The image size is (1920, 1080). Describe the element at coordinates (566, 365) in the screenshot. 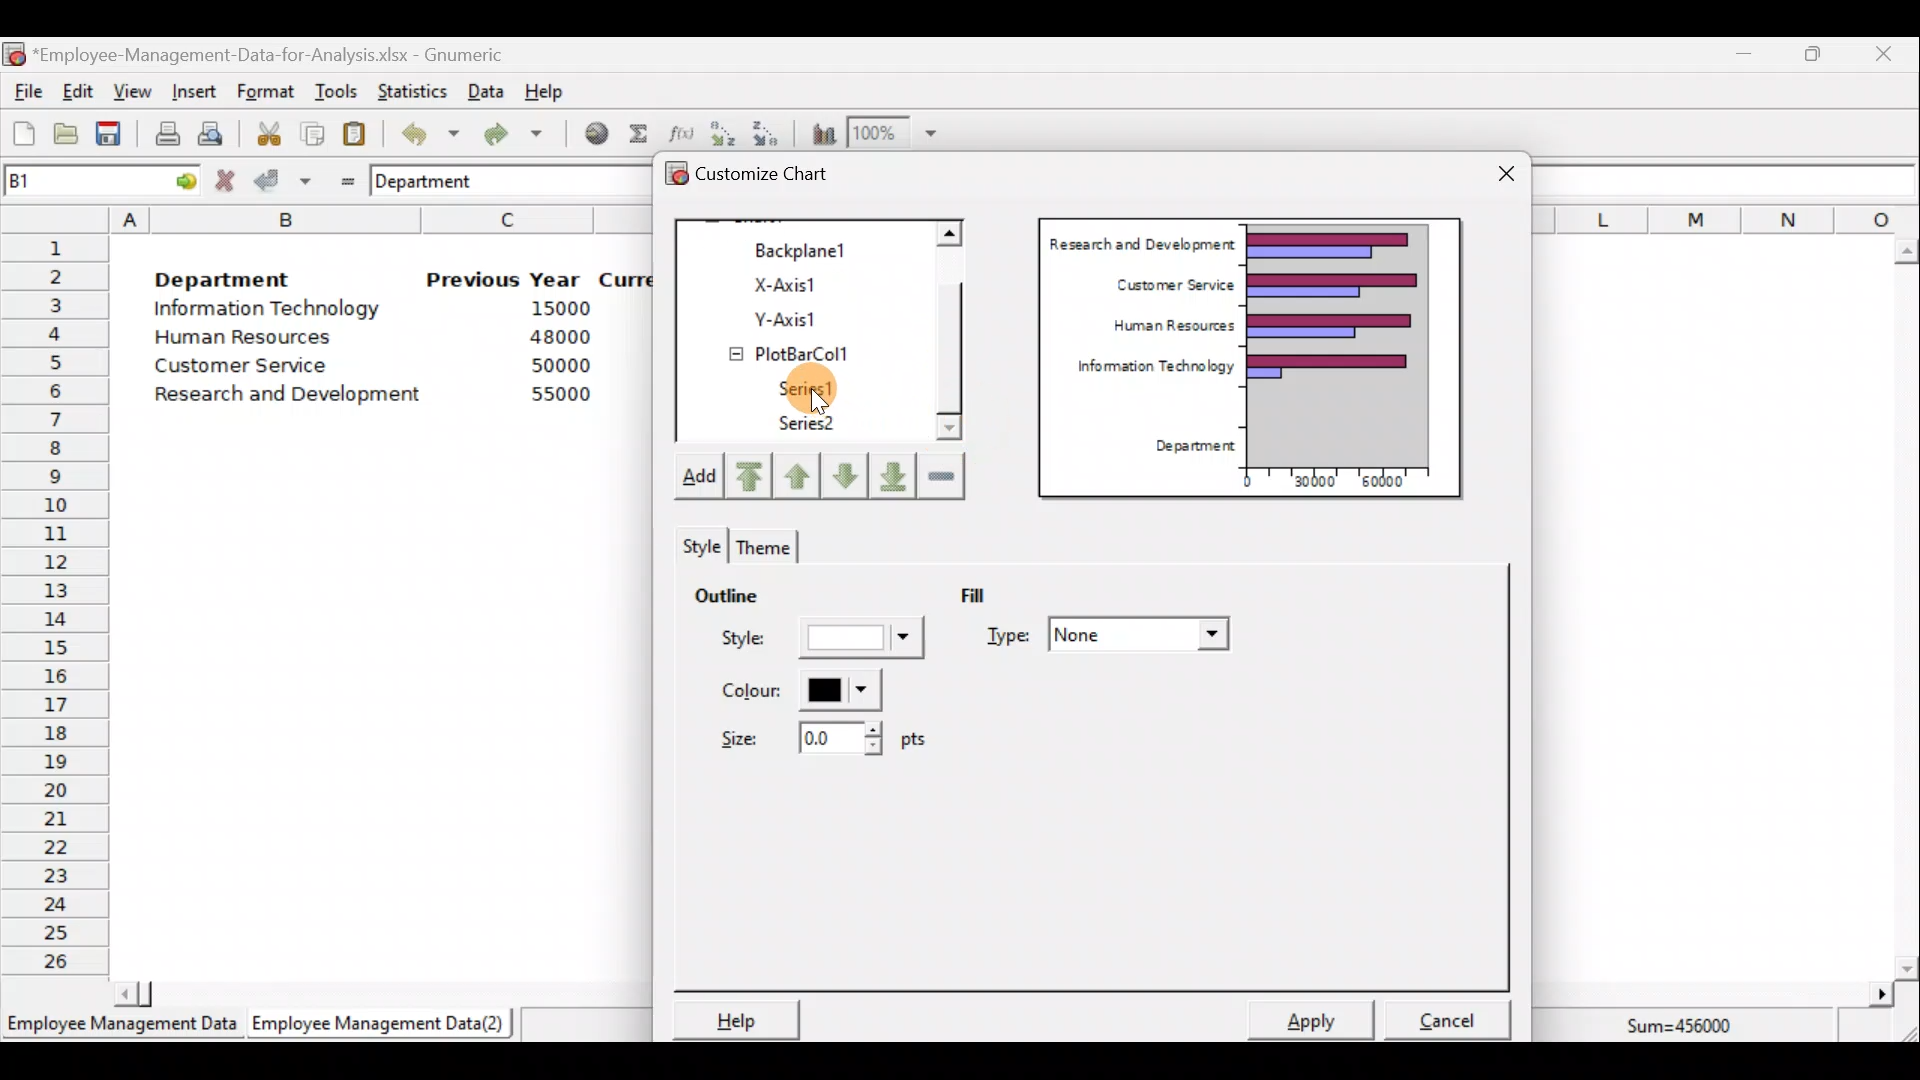

I see `50000` at that location.